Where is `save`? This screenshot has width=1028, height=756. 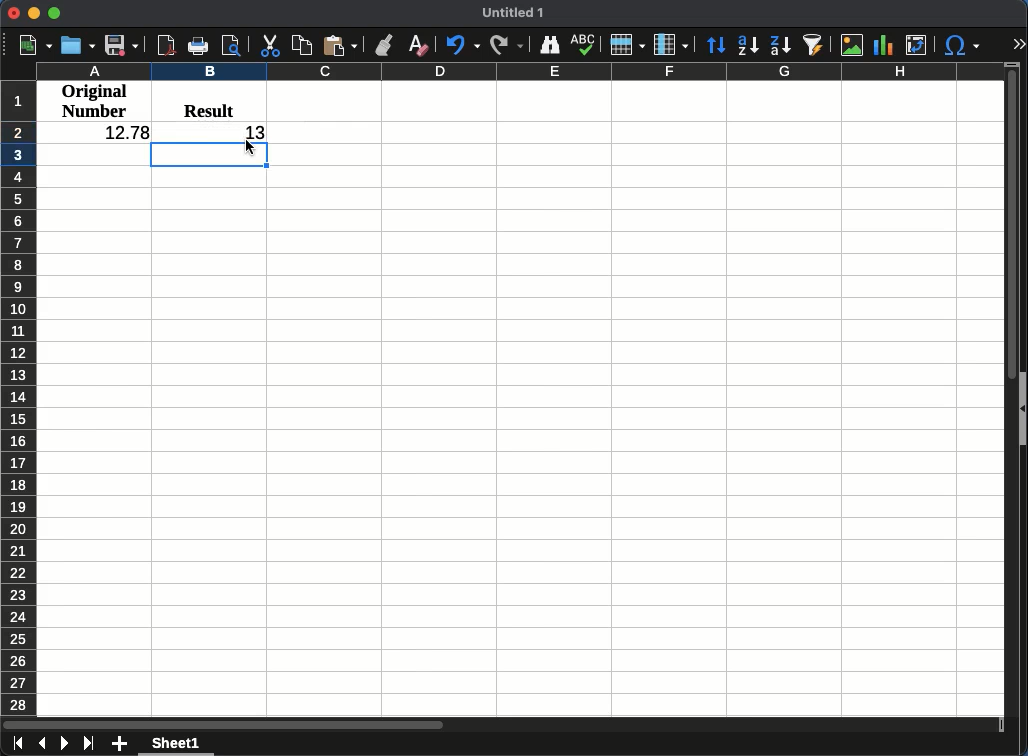 save is located at coordinates (121, 45).